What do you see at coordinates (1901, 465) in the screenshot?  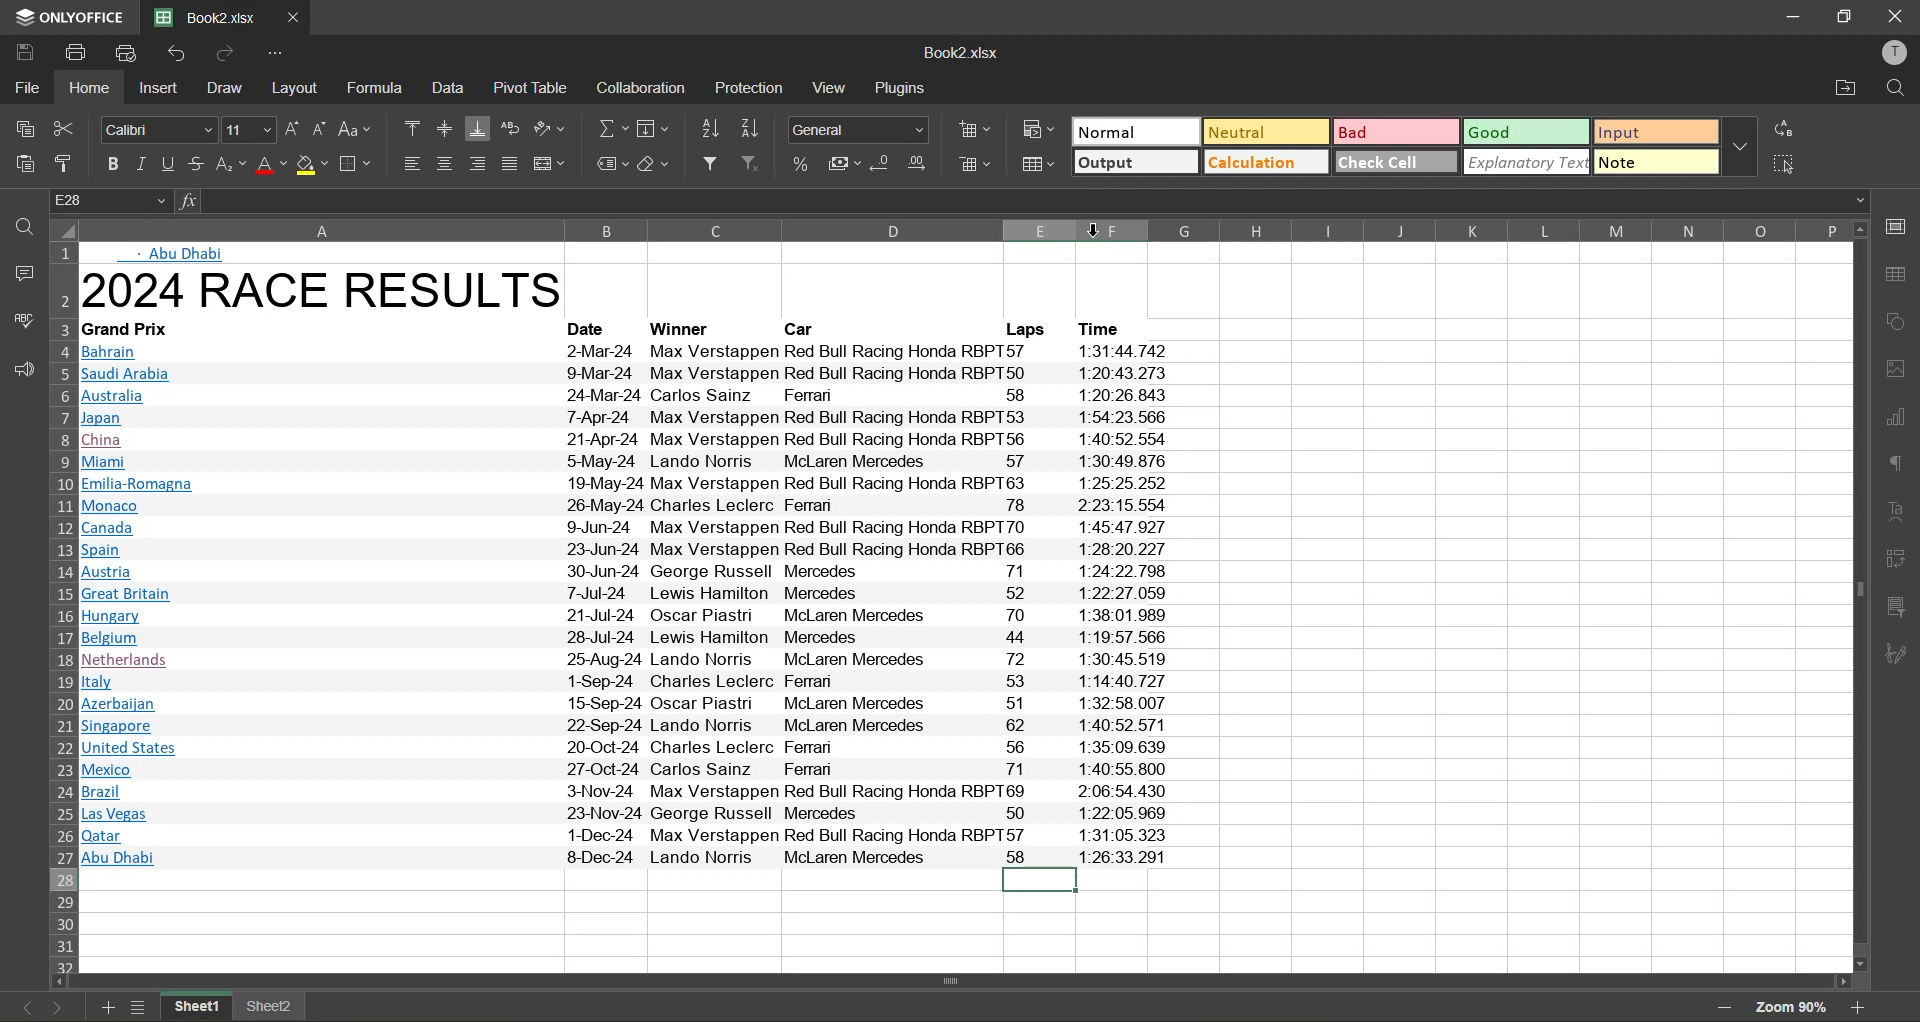 I see `paragraph` at bounding box center [1901, 465].